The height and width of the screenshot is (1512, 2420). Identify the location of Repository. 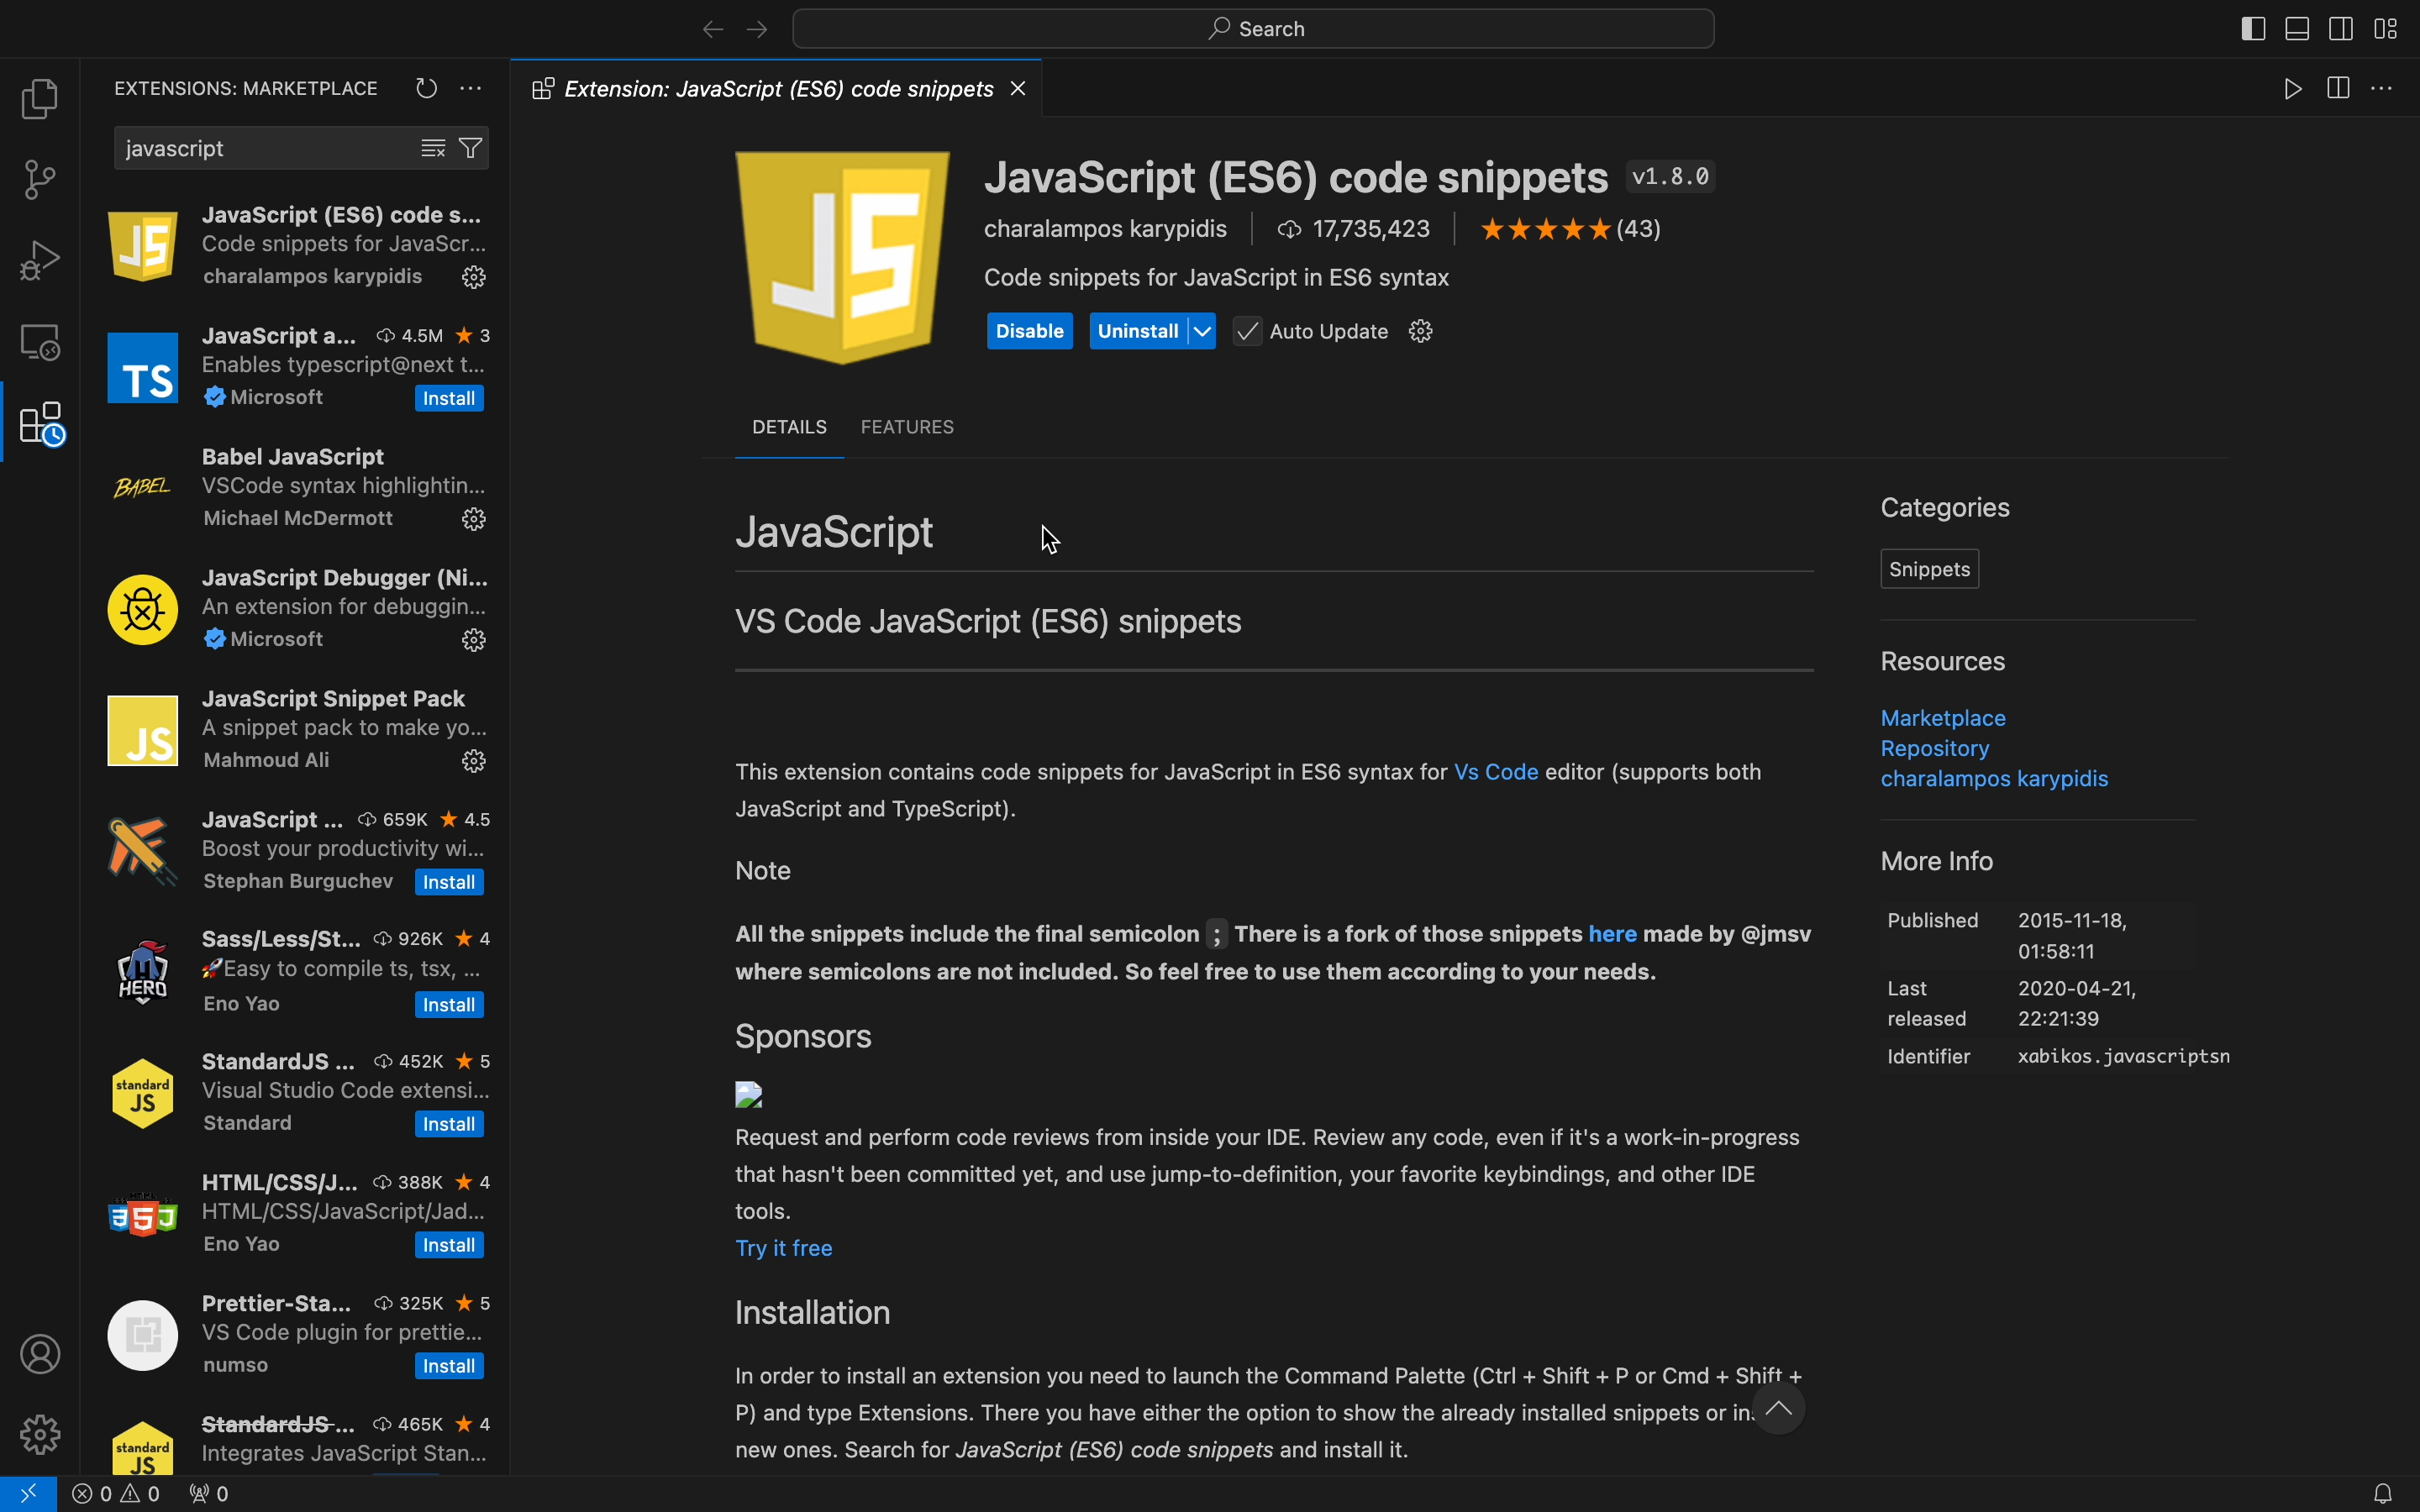
(1939, 751).